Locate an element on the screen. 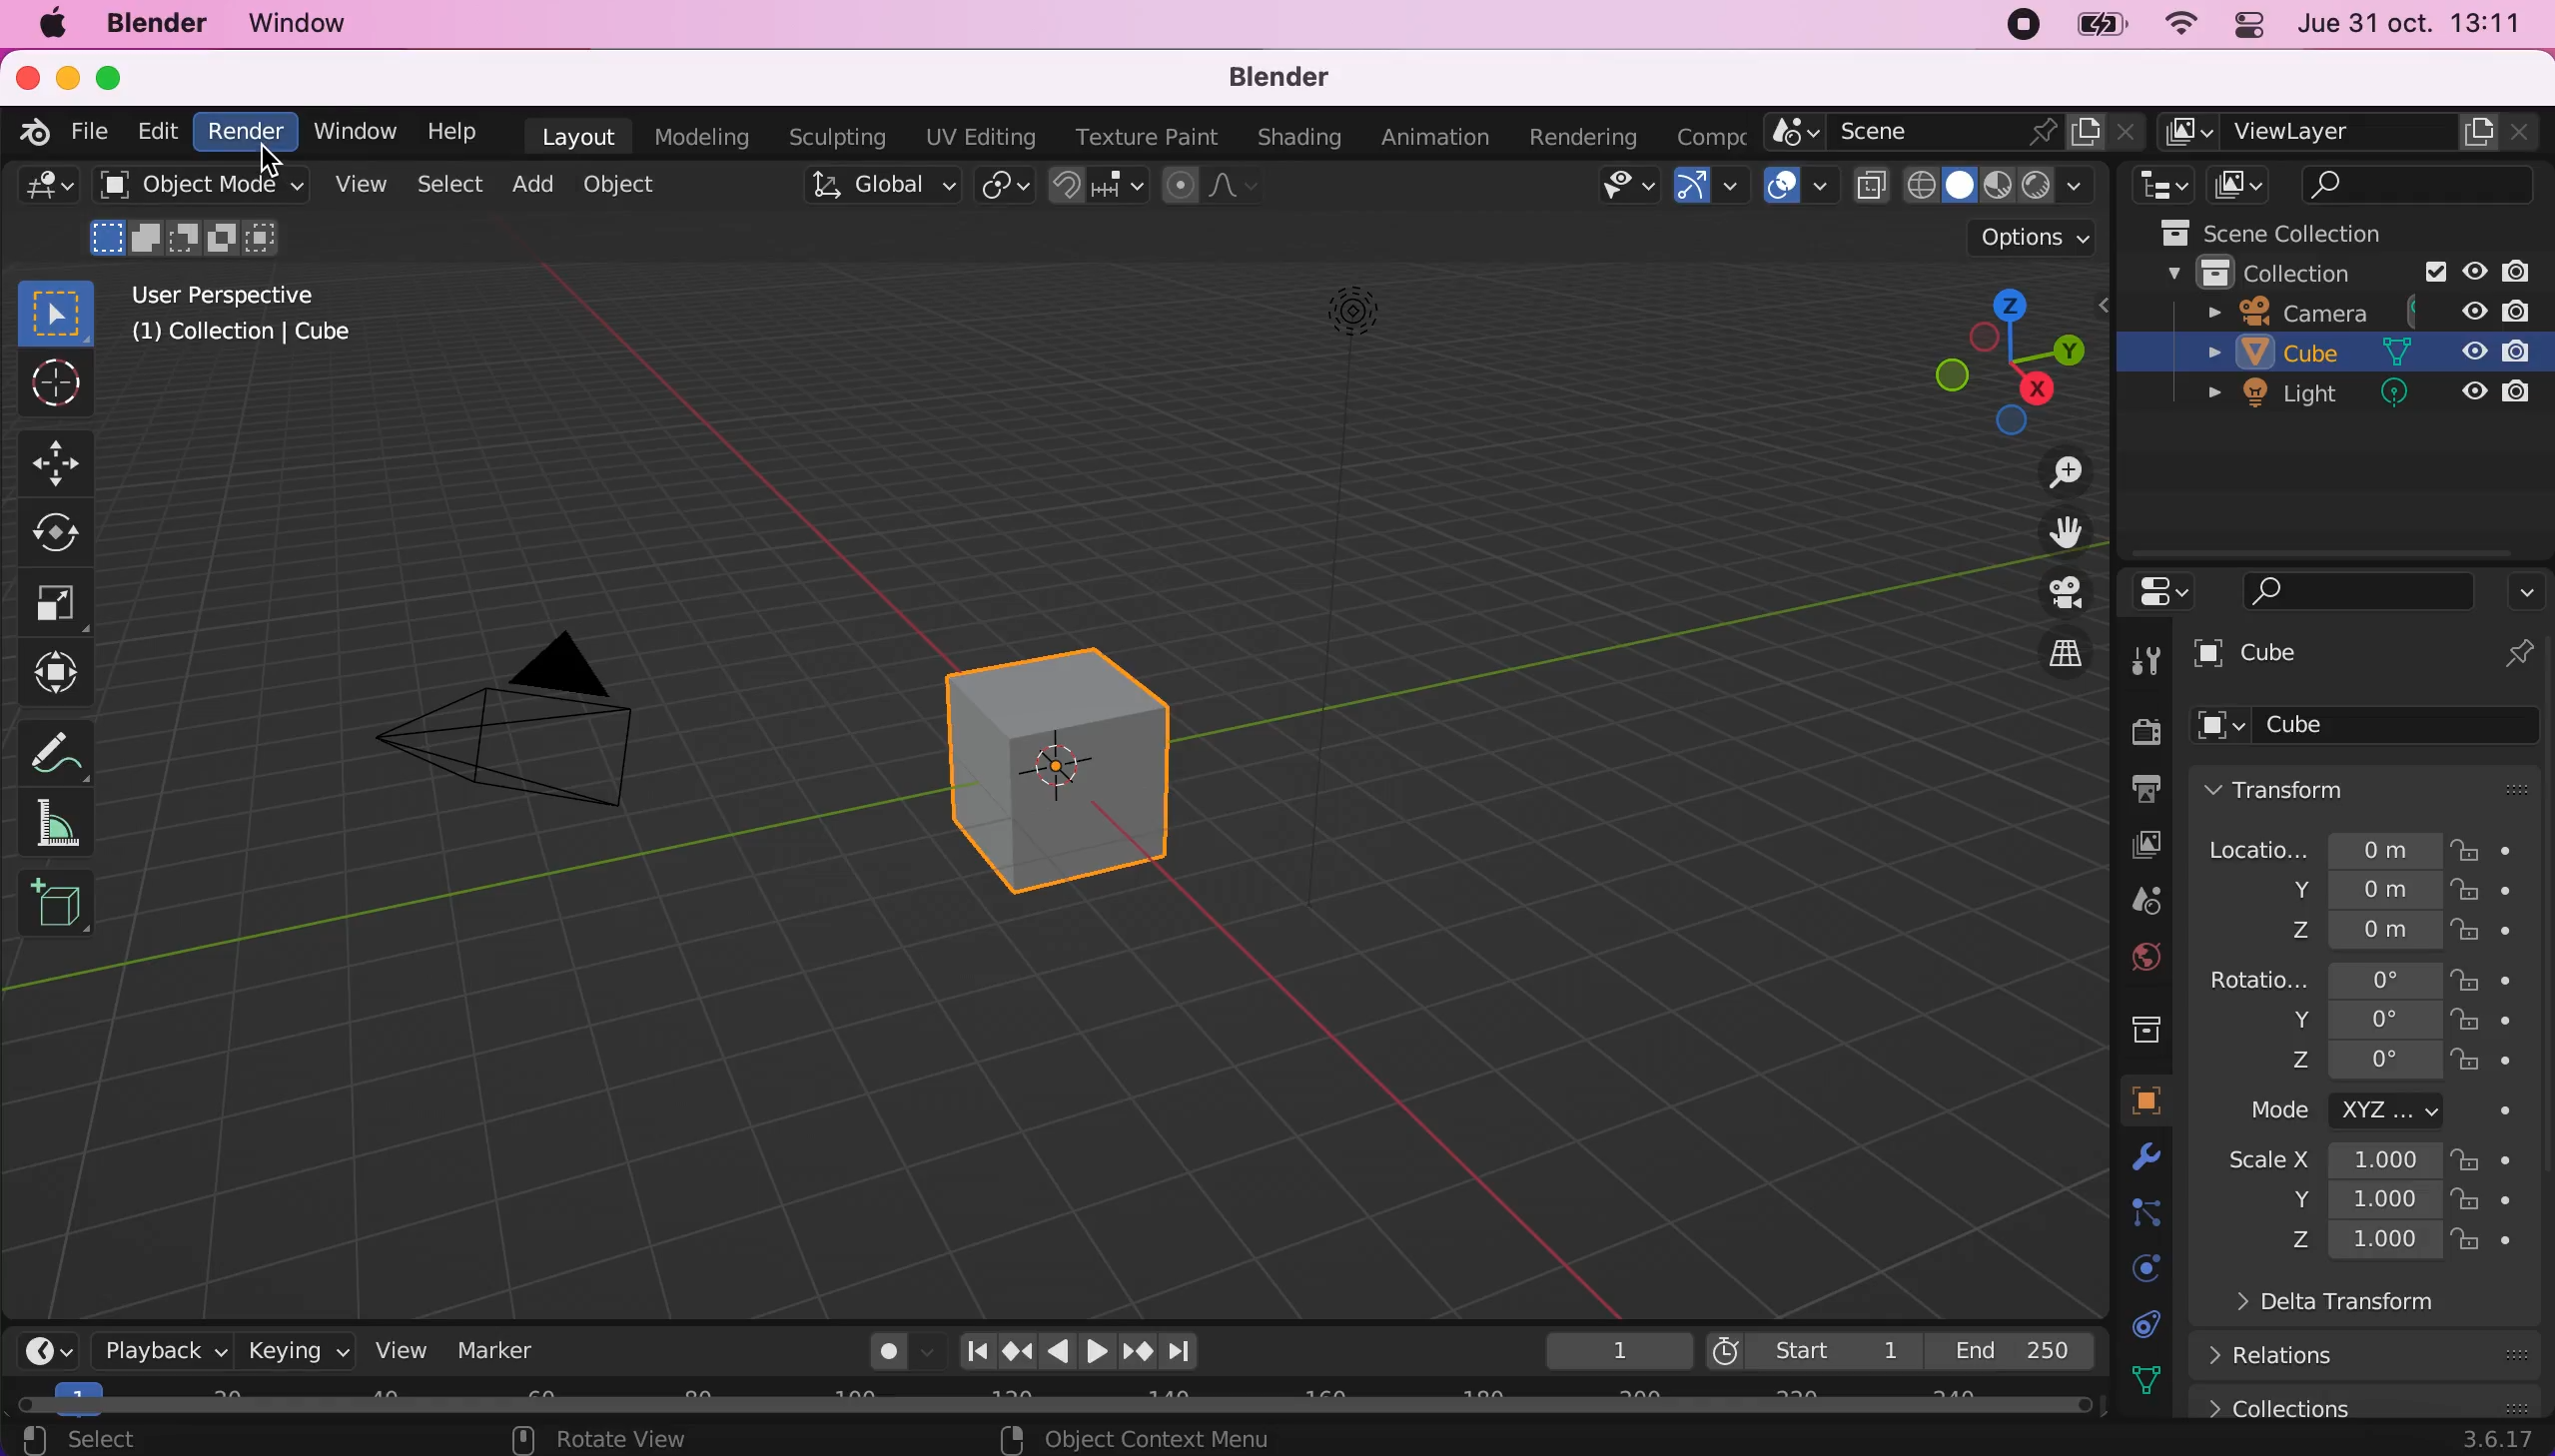 This screenshot has width=2555, height=1456. constraints is located at coordinates (2149, 1215).